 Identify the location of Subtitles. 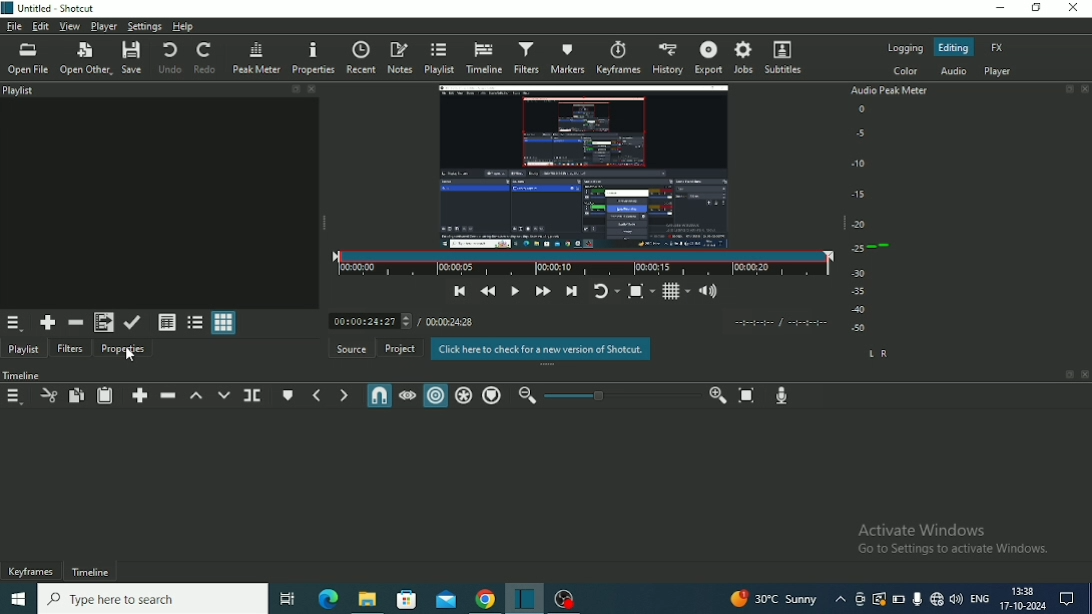
(784, 57).